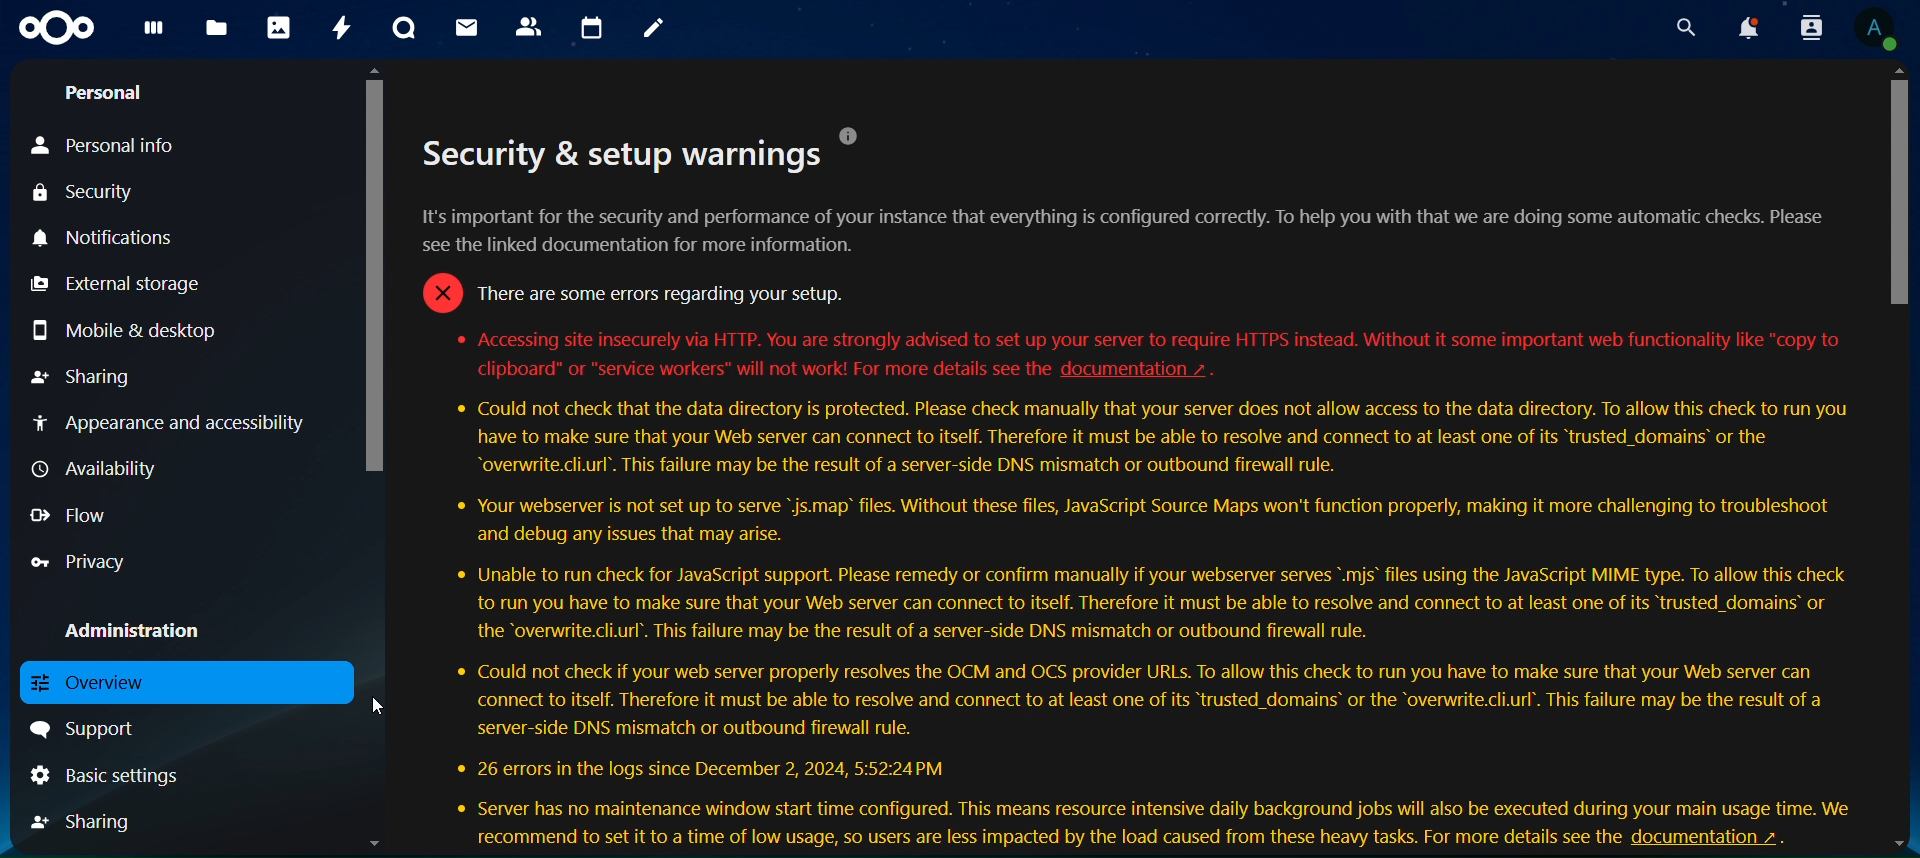 This screenshot has height=858, width=1920. Describe the element at coordinates (1902, 191) in the screenshot. I see `cursor` at that location.